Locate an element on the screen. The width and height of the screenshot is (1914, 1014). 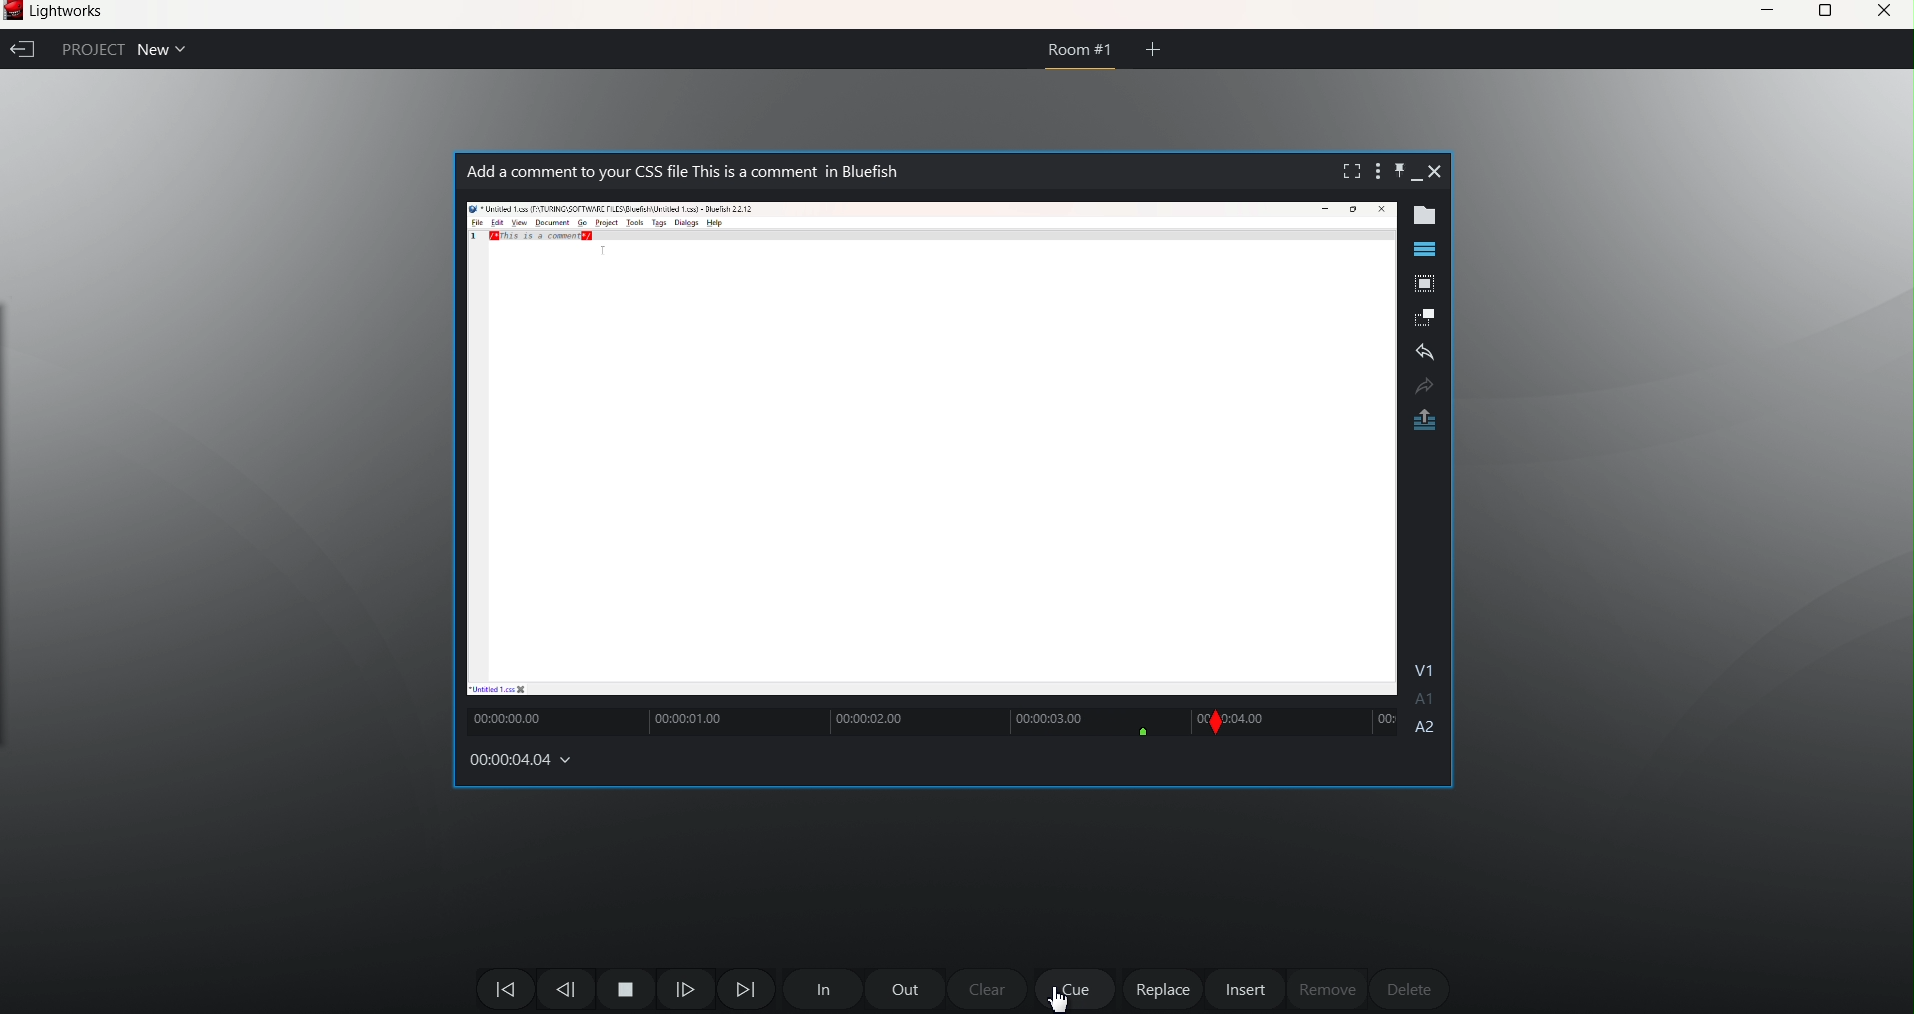
pin clip is located at coordinates (1397, 169).